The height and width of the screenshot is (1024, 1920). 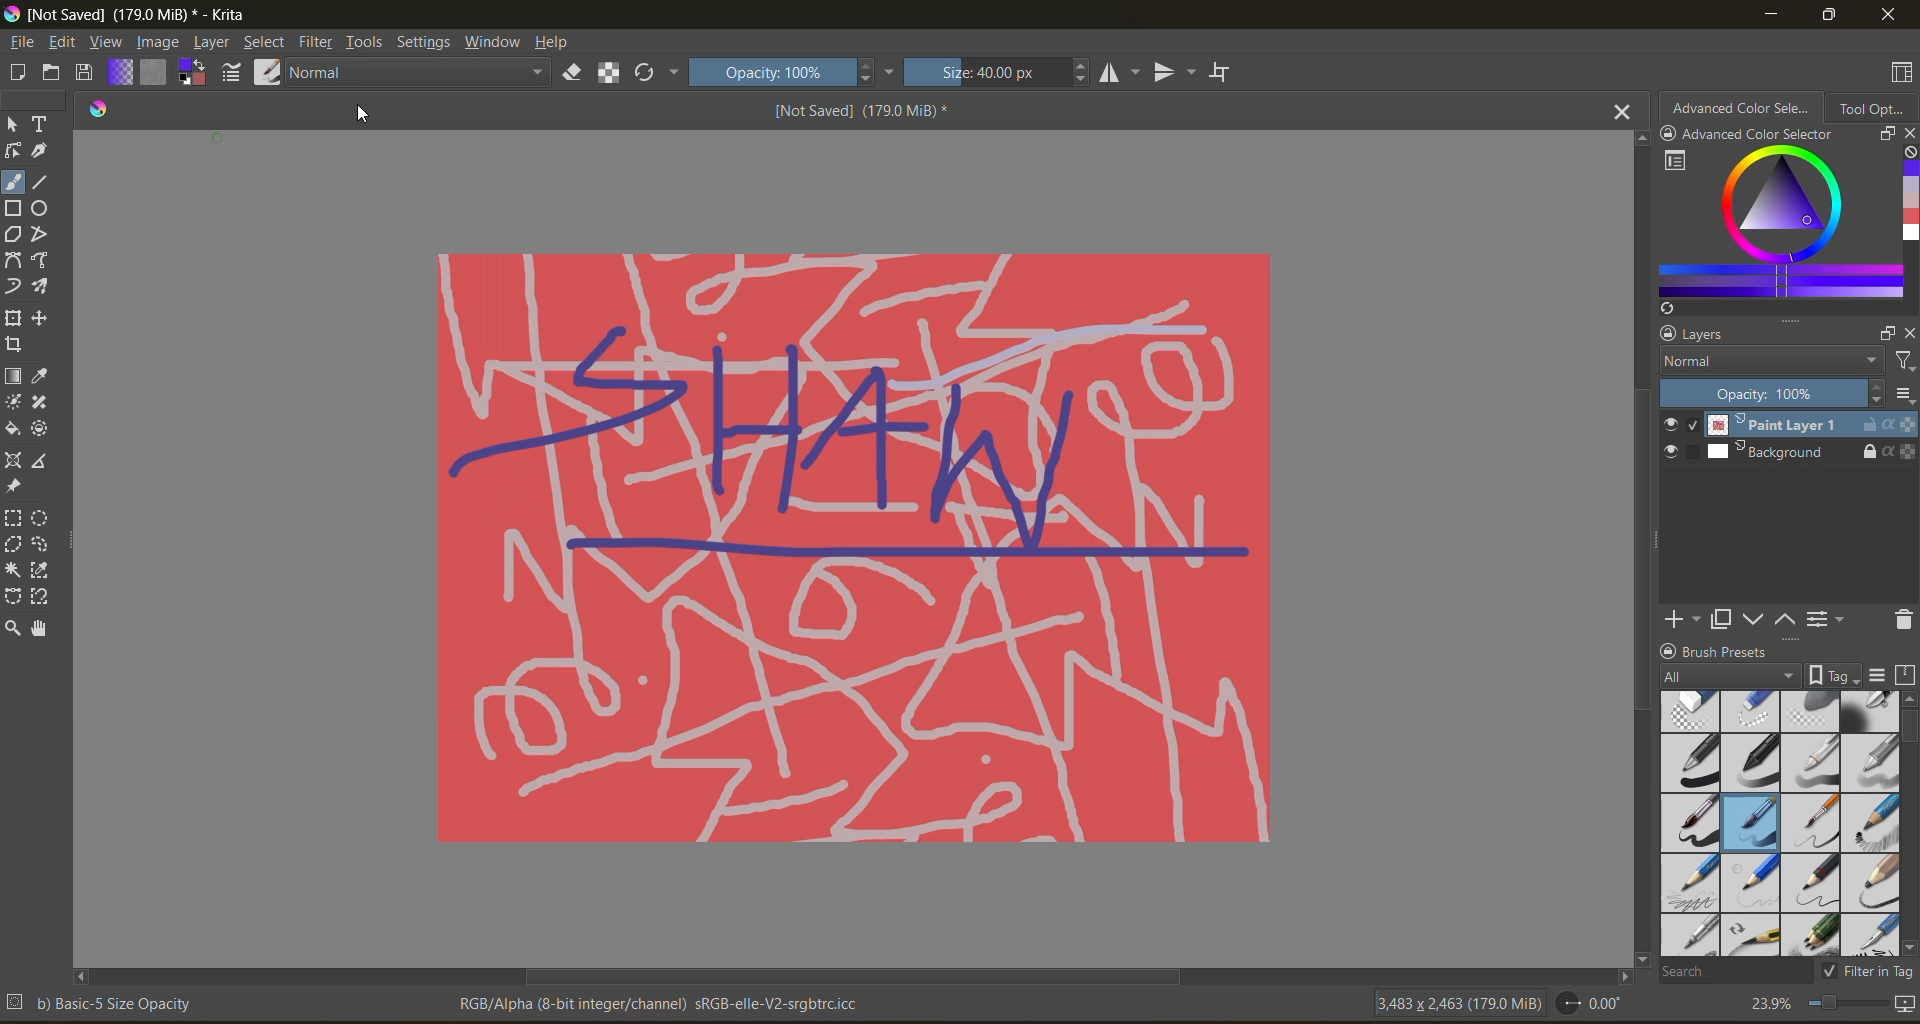 I want to click on brush presets, so click(x=1733, y=651).